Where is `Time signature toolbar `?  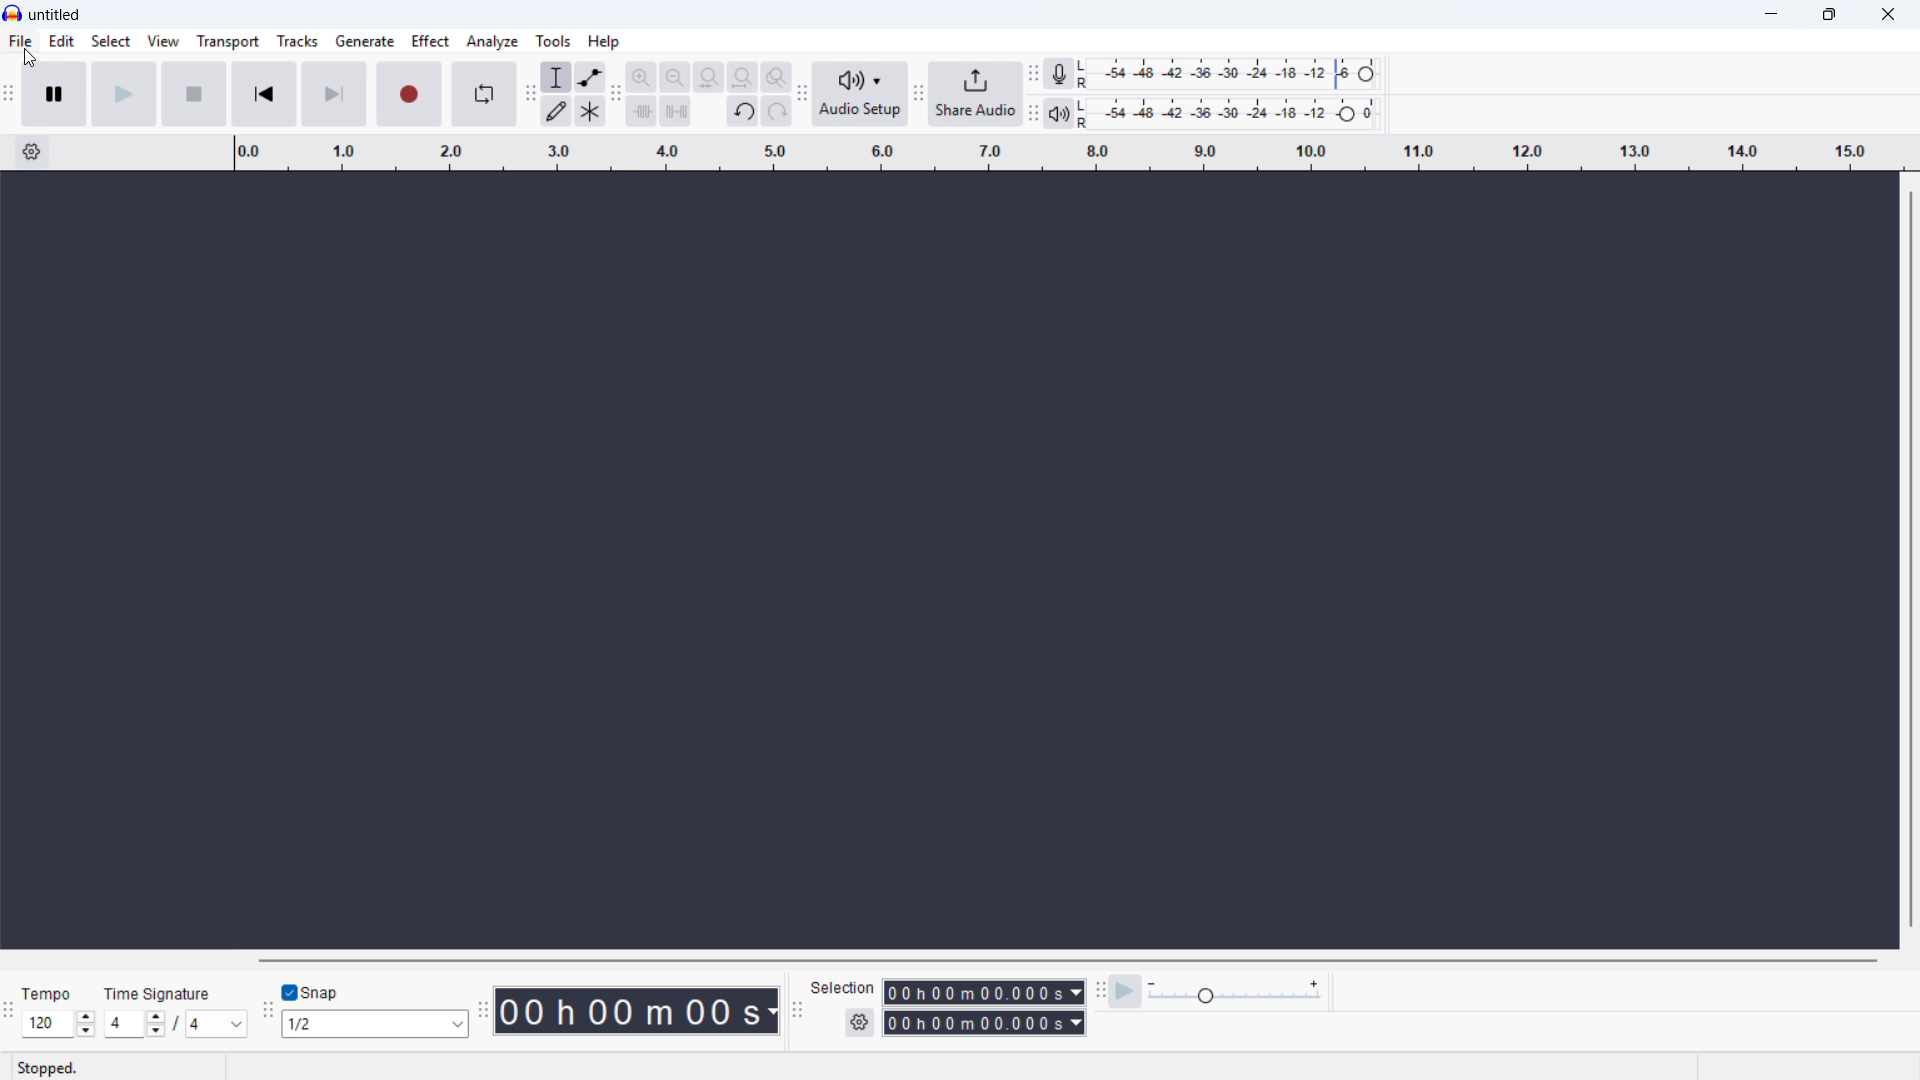
Time signature toolbar  is located at coordinates (11, 1012).